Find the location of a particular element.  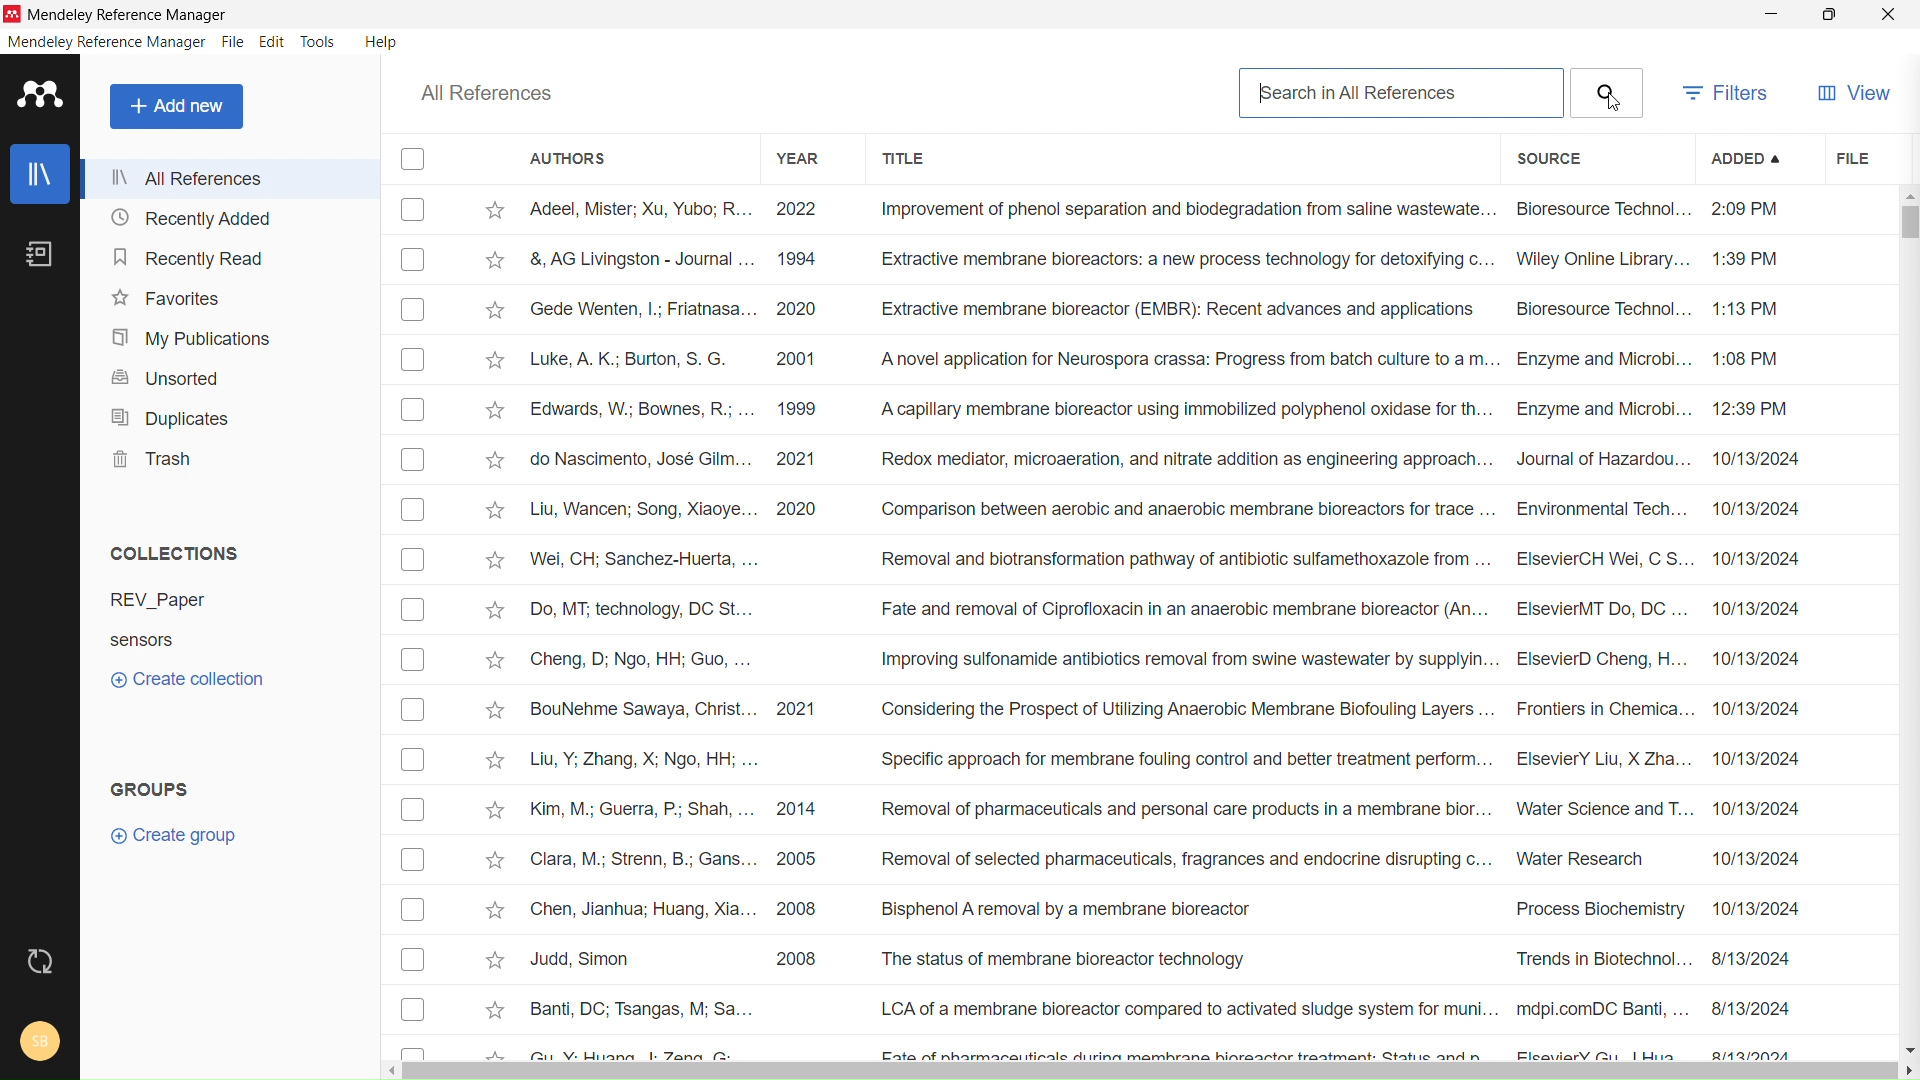

Checkbox is located at coordinates (414, 863).